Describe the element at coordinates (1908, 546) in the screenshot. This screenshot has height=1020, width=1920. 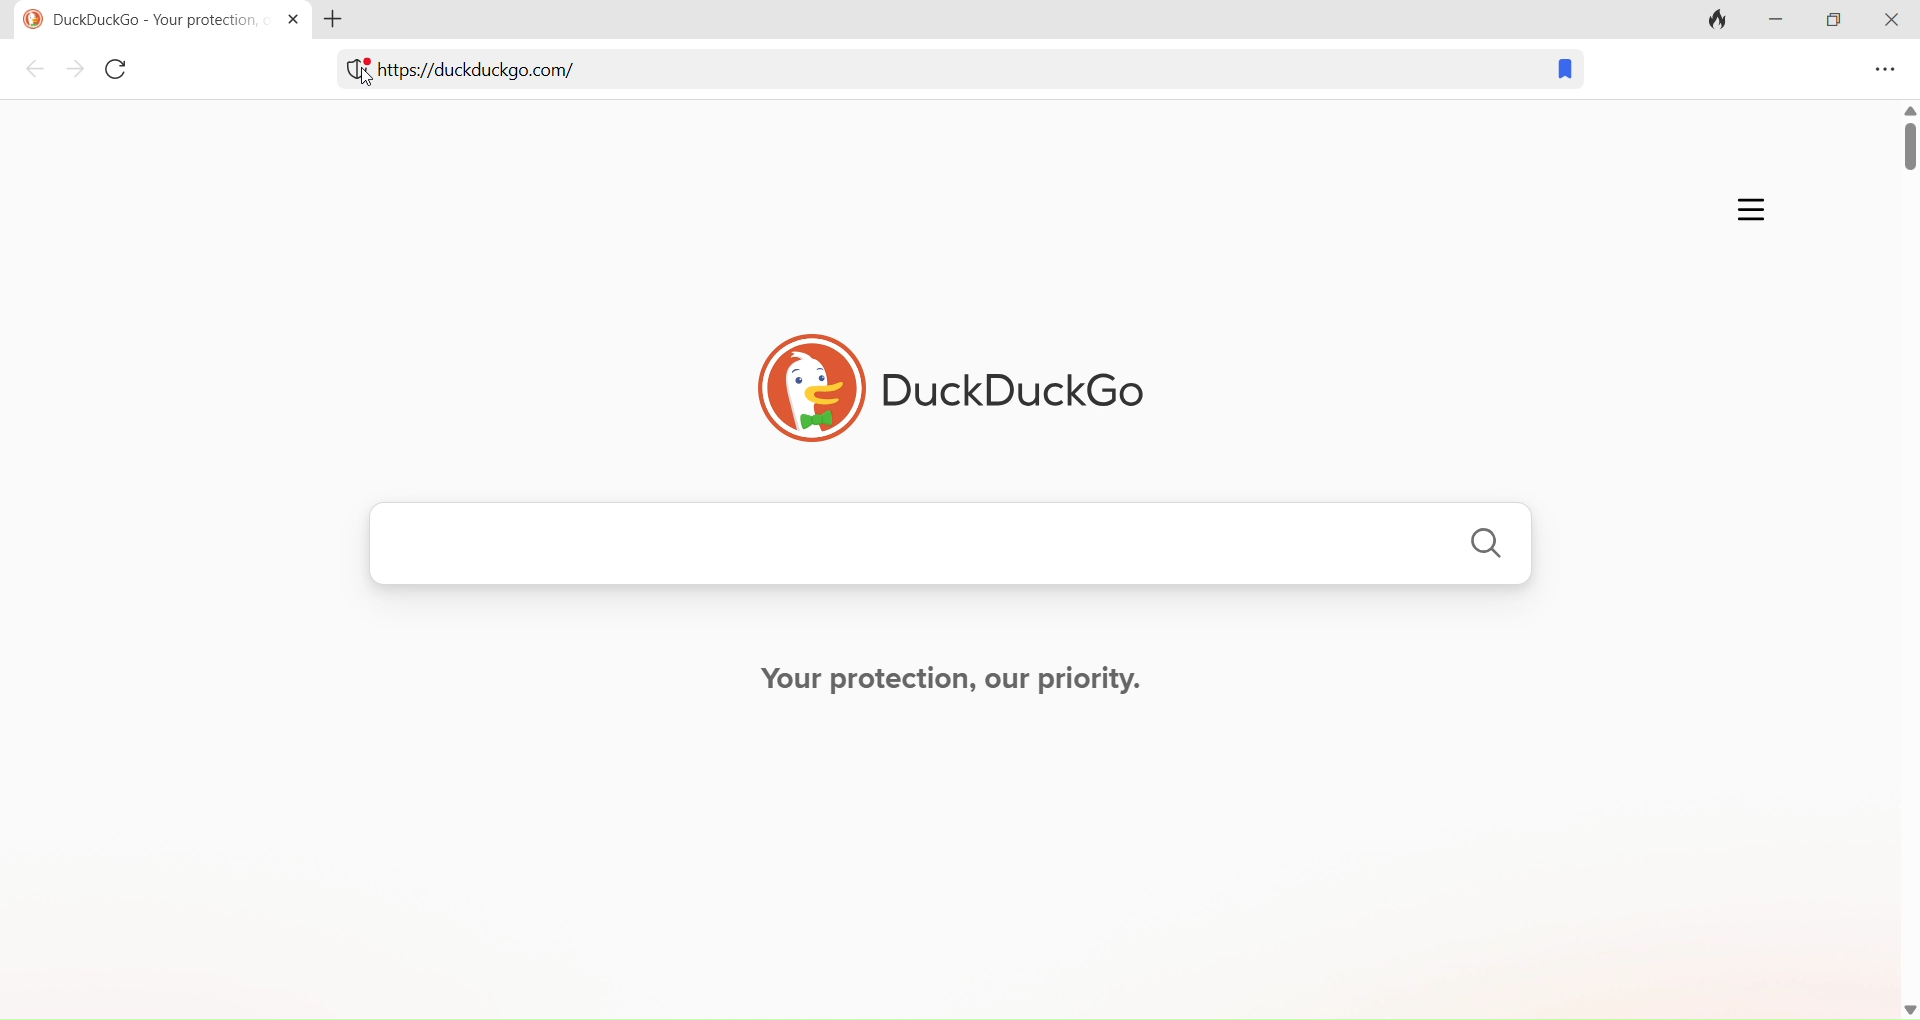
I see `scroll bar` at that location.